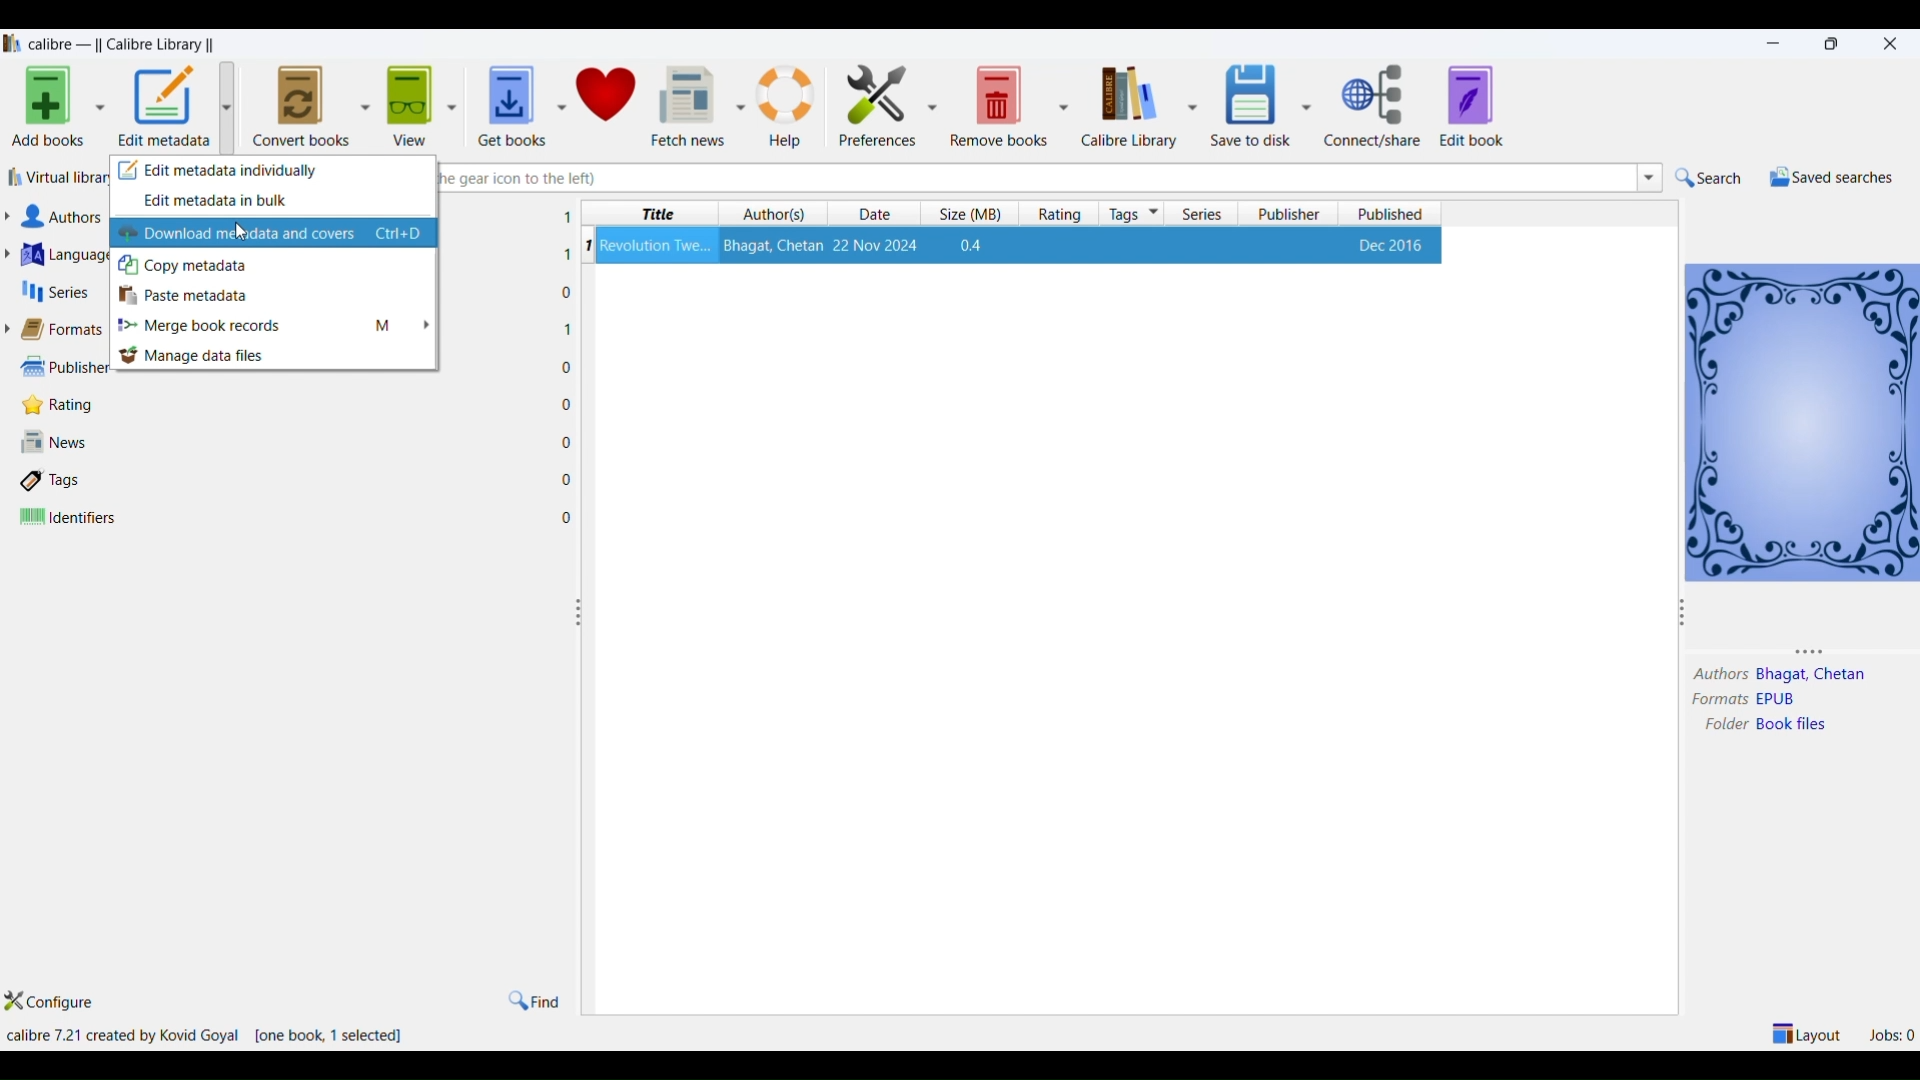 Image resolution: width=1920 pixels, height=1080 pixels. Describe the element at coordinates (567, 404) in the screenshot. I see `0` at that location.